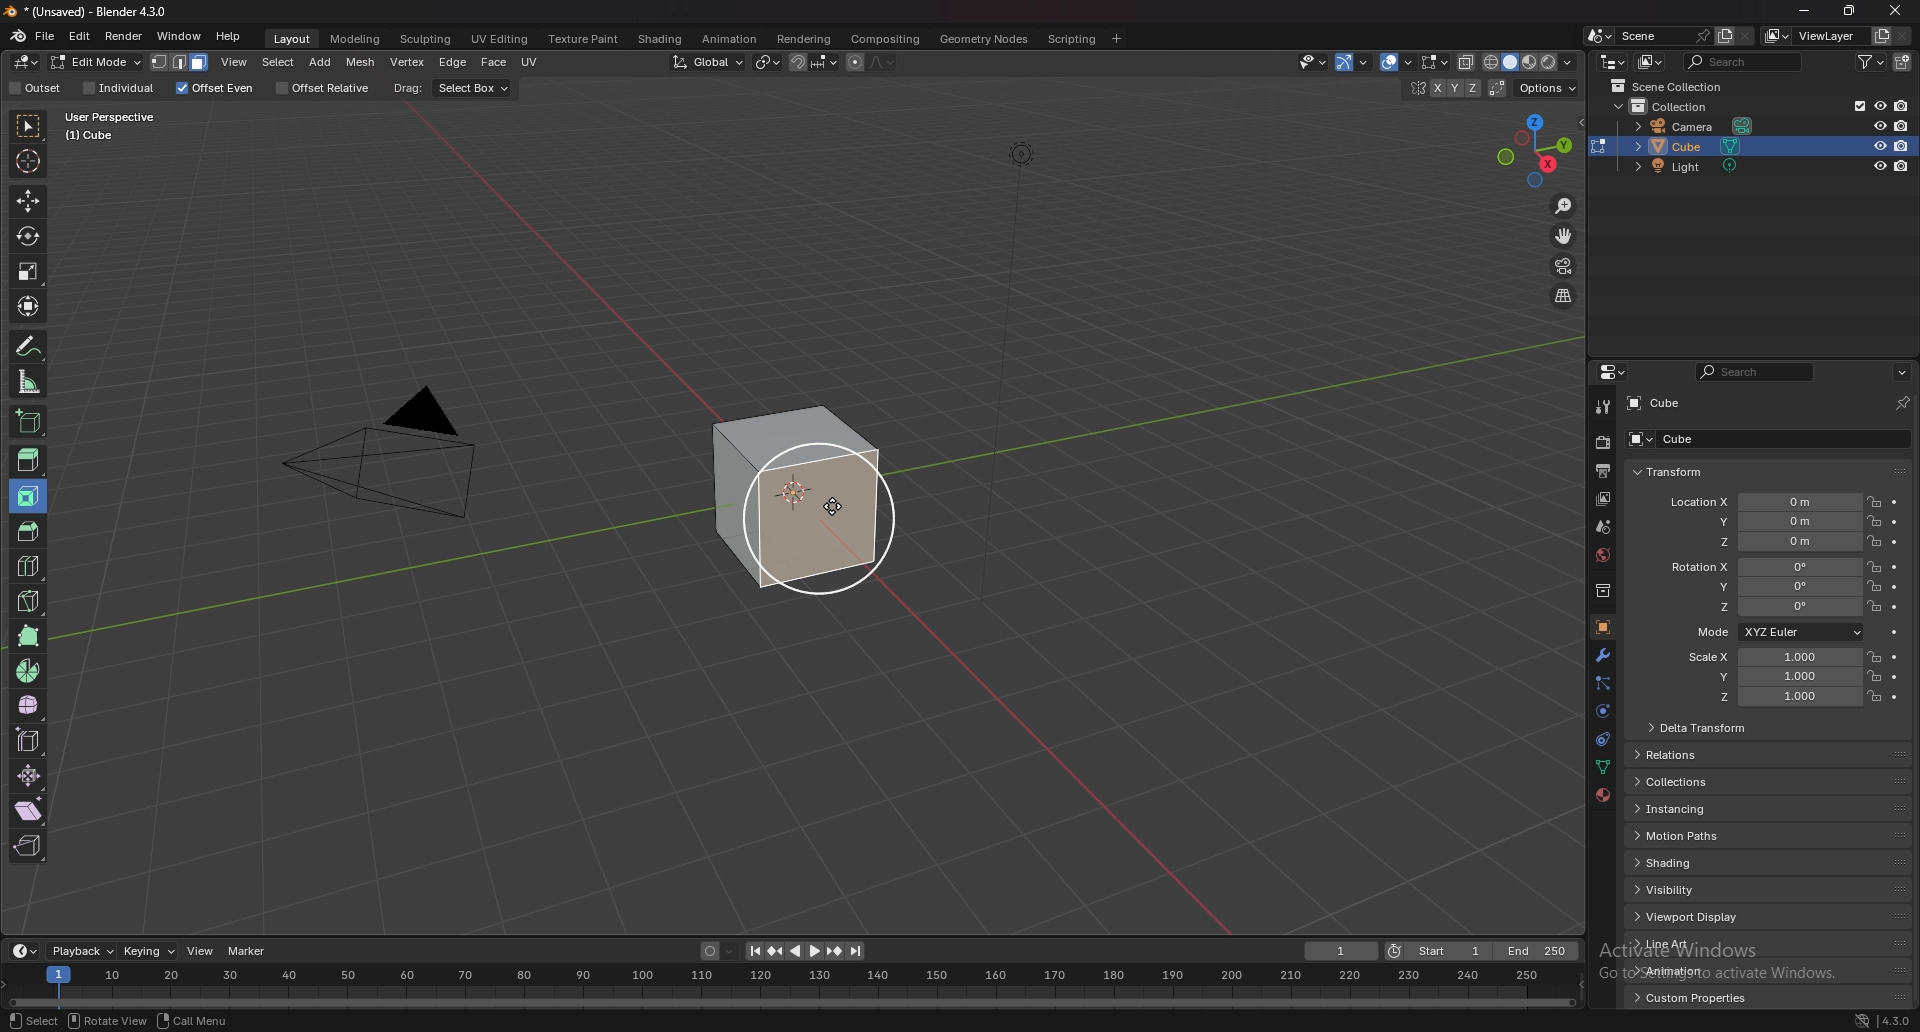 Image resolution: width=1920 pixels, height=1032 pixels. I want to click on animation, so click(729, 39).